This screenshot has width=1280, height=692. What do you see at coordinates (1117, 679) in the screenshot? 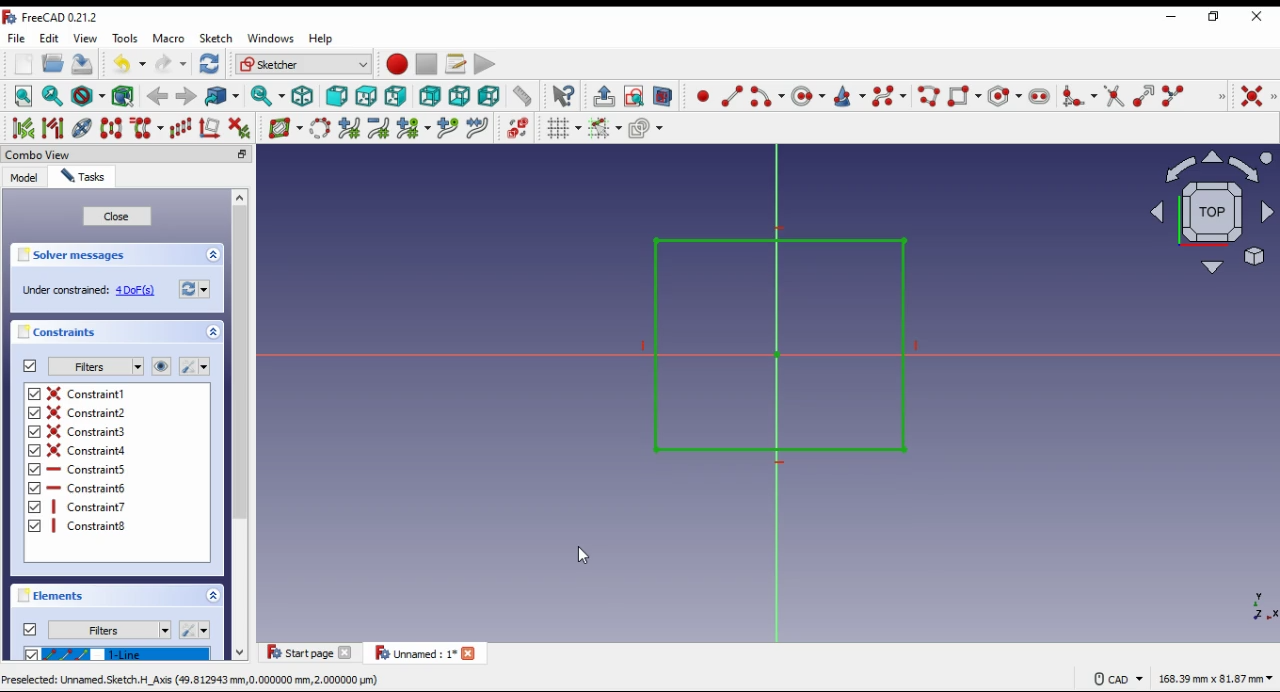
I see `CAD Navigation style` at bounding box center [1117, 679].